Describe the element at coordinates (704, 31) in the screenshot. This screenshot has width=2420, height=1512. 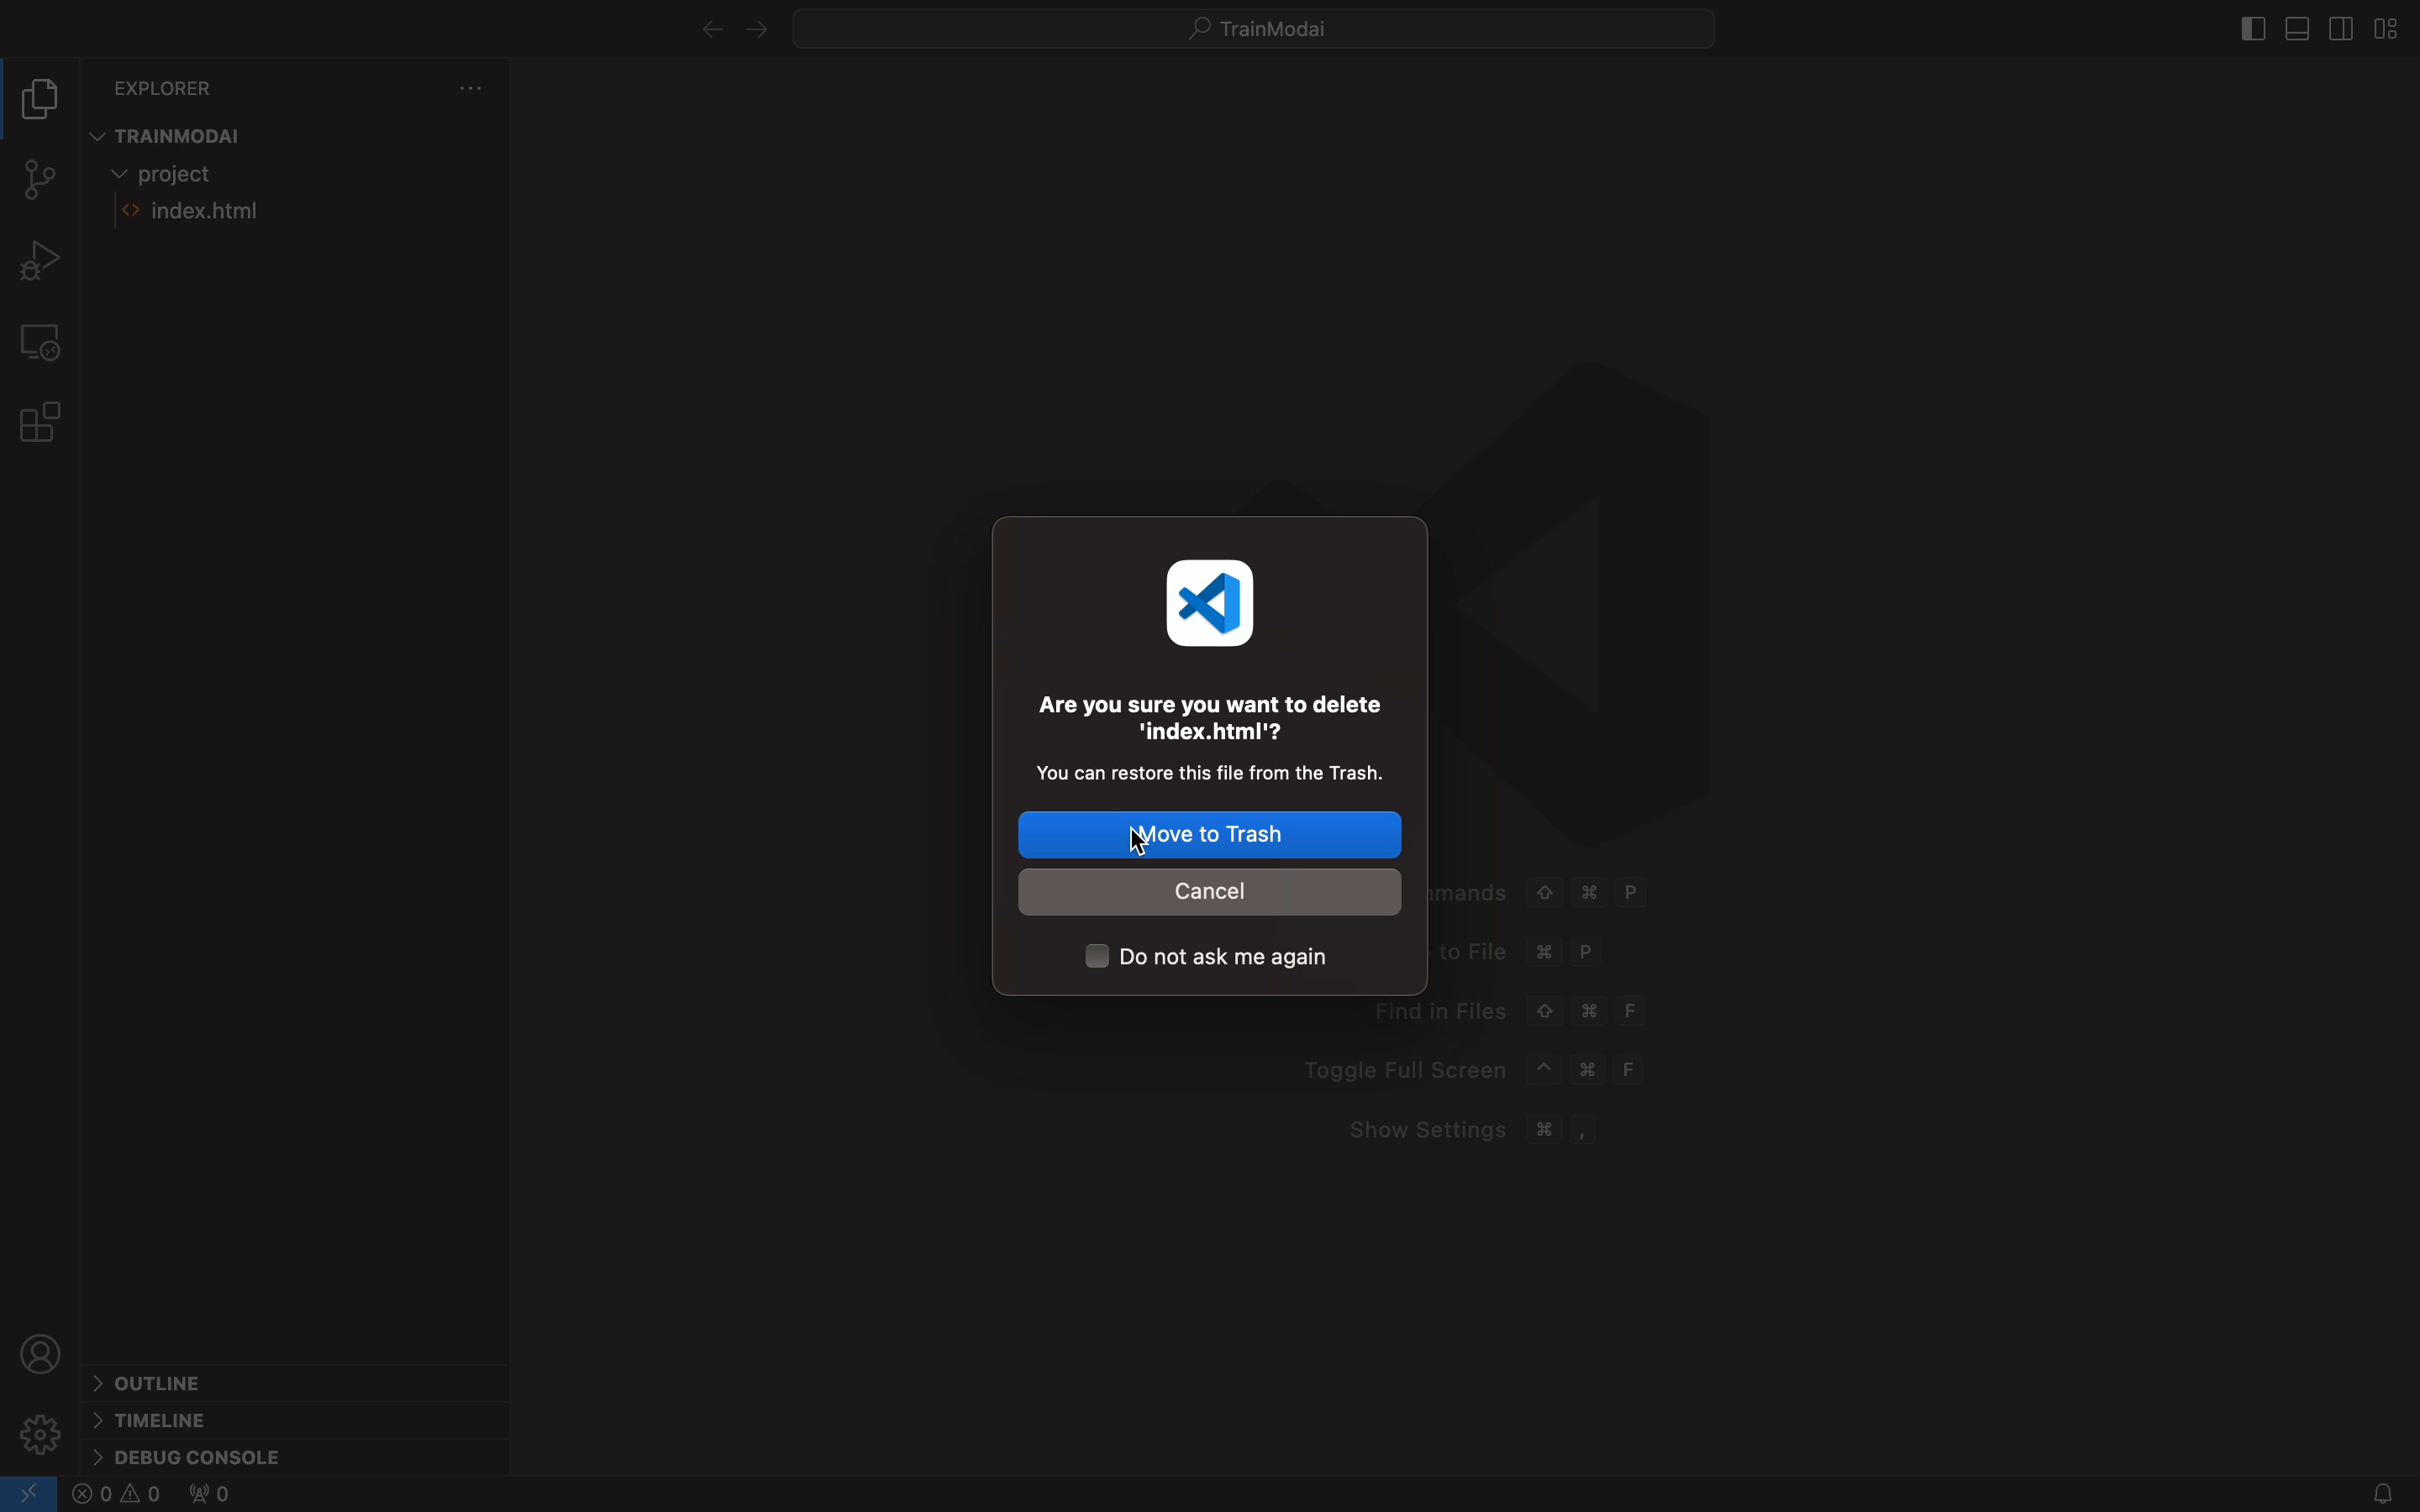
I see `arrows` at that location.